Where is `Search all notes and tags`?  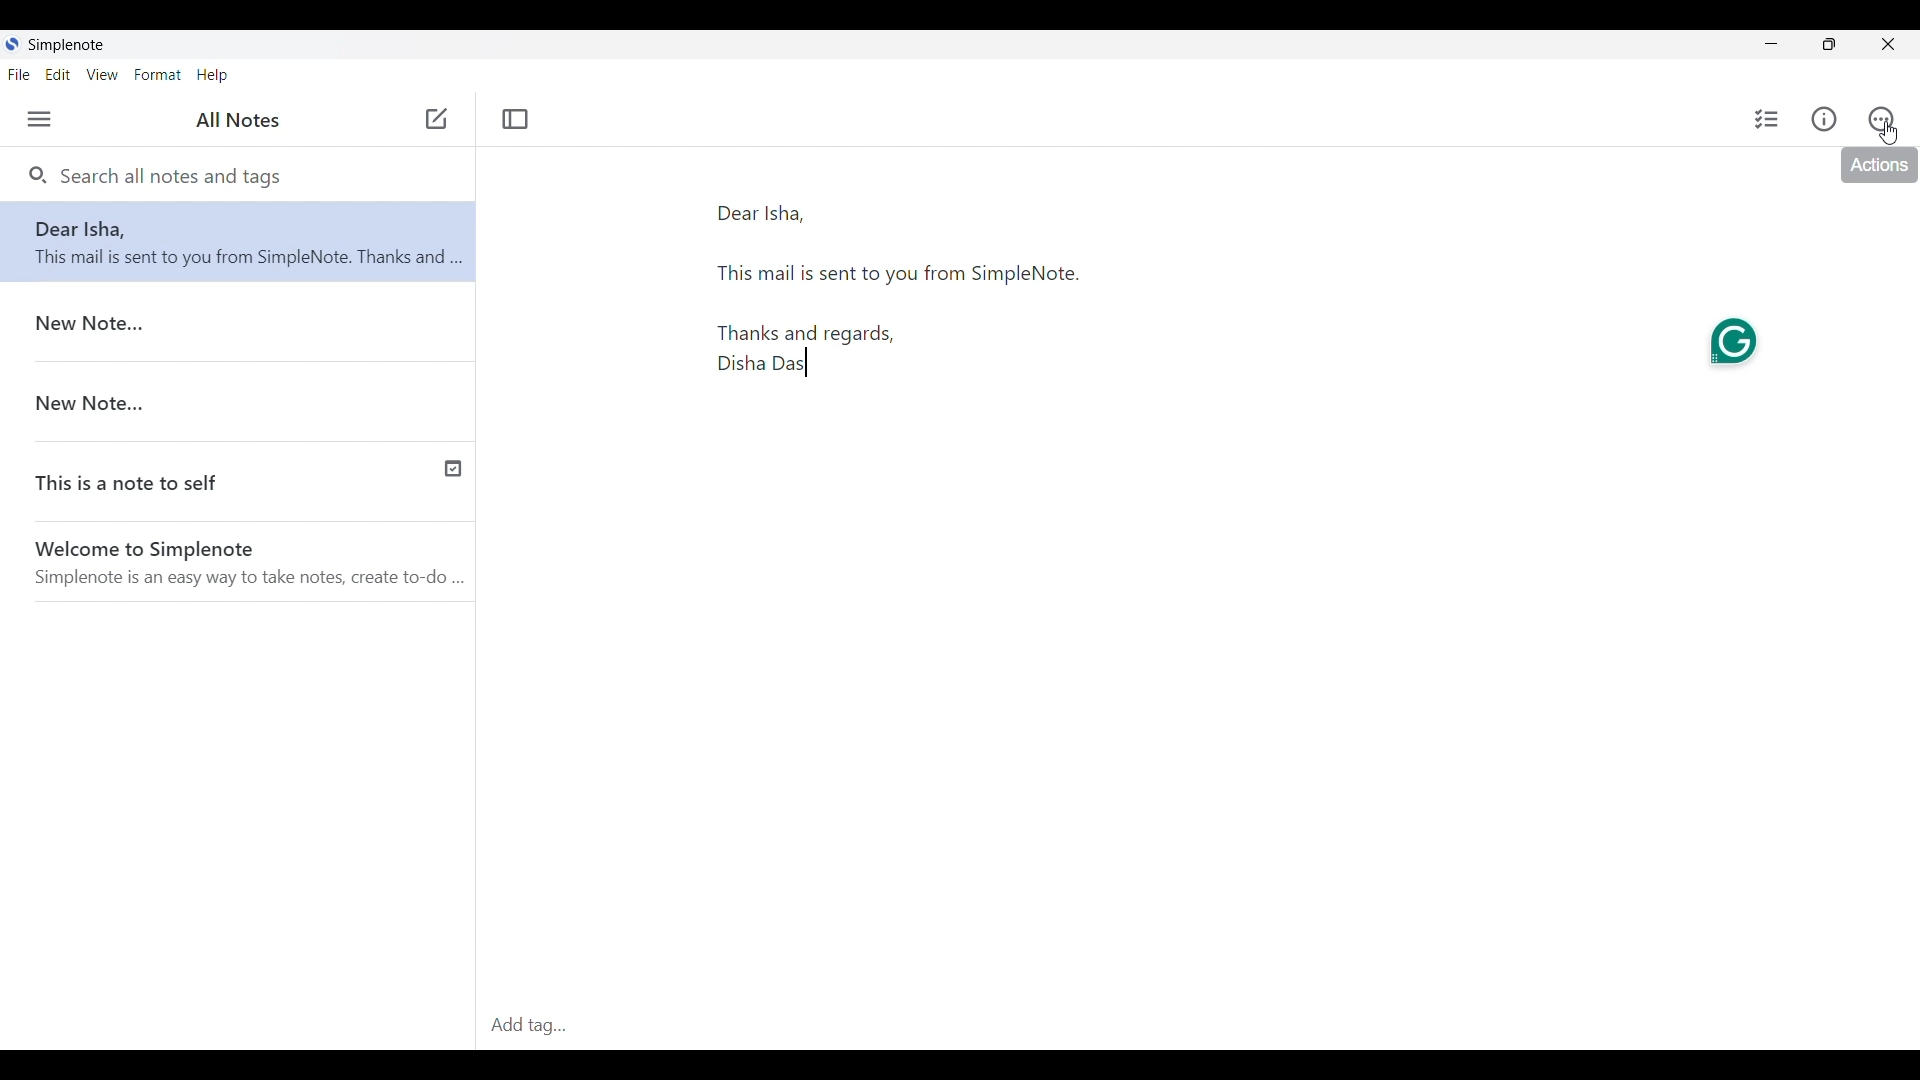 Search all notes and tags is located at coordinates (169, 175).